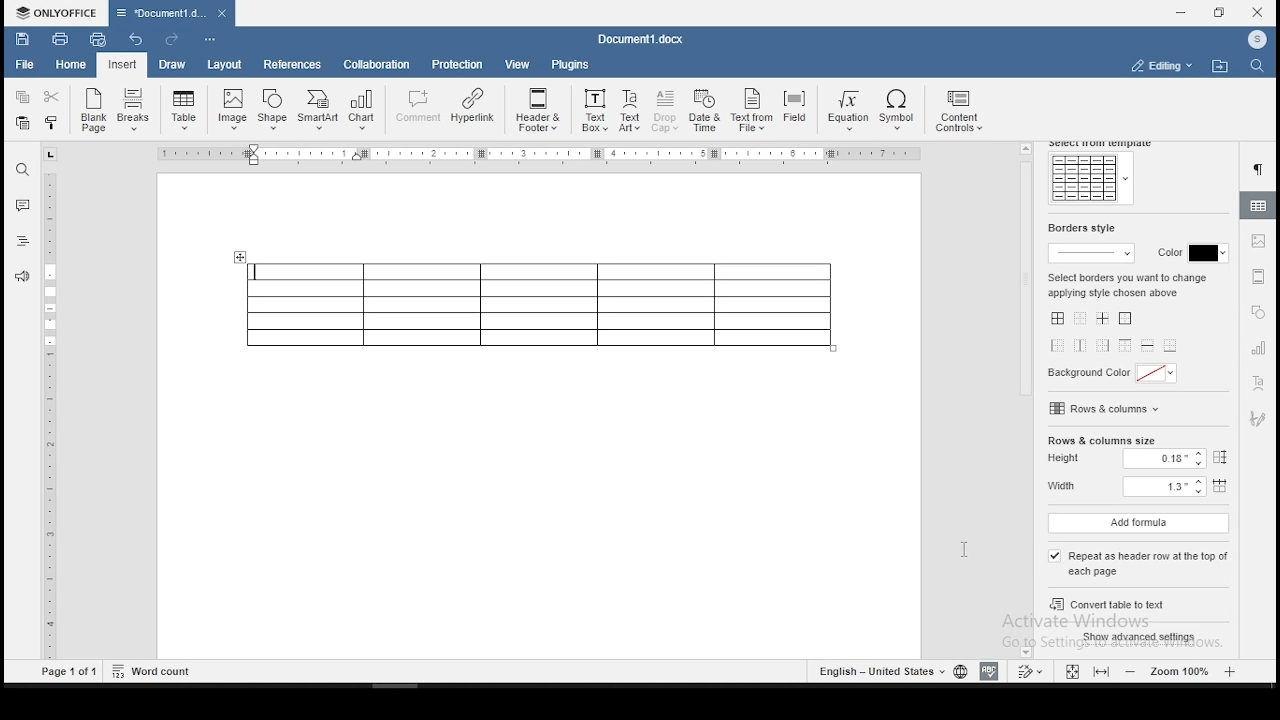 This screenshot has height=720, width=1280. Describe the element at coordinates (53, 416) in the screenshot. I see `ruler` at that location.